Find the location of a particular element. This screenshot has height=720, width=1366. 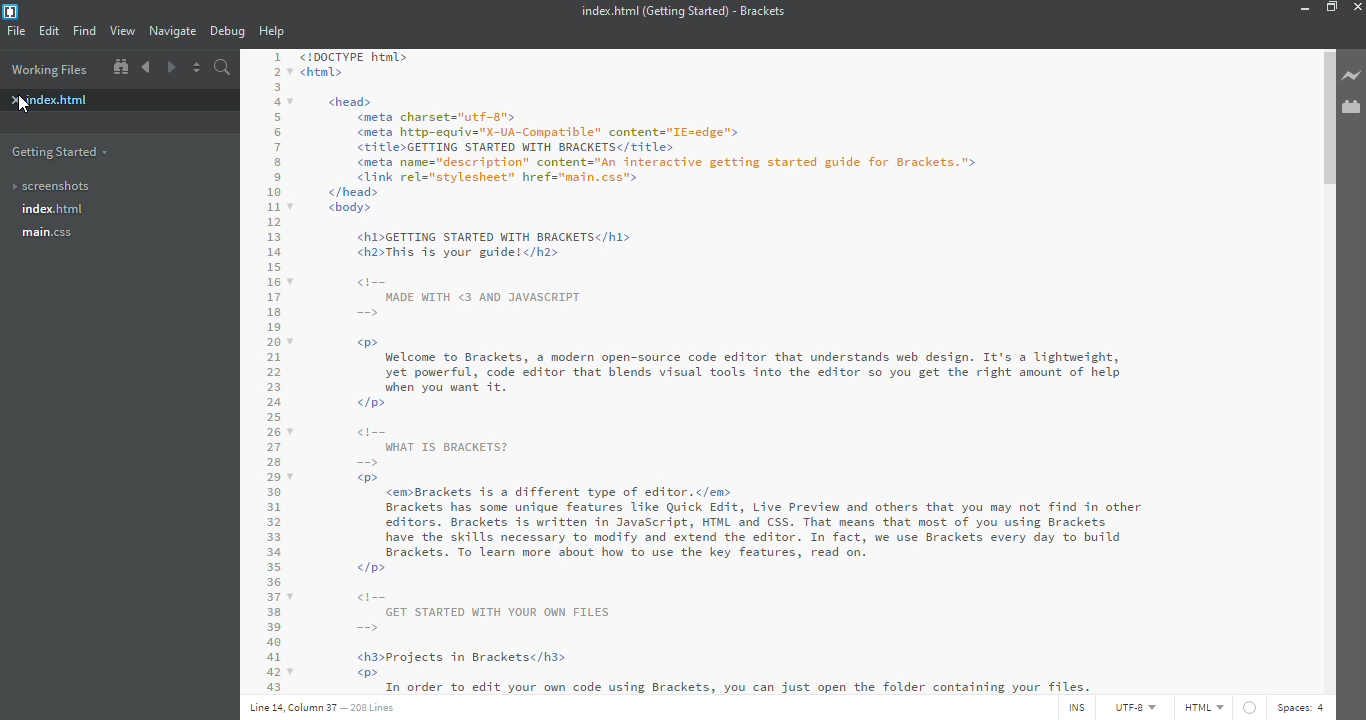

screenshots is located at coordinates (56, 187).